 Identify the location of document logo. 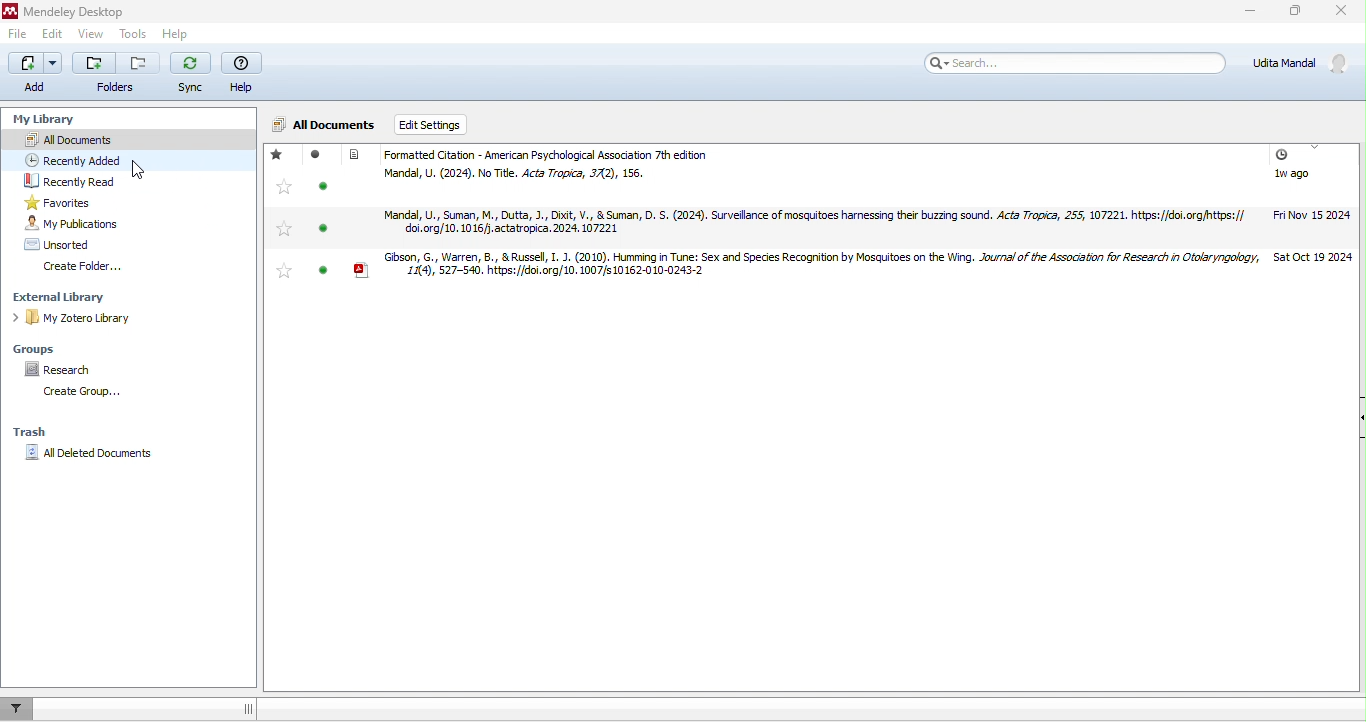
(355, 154).